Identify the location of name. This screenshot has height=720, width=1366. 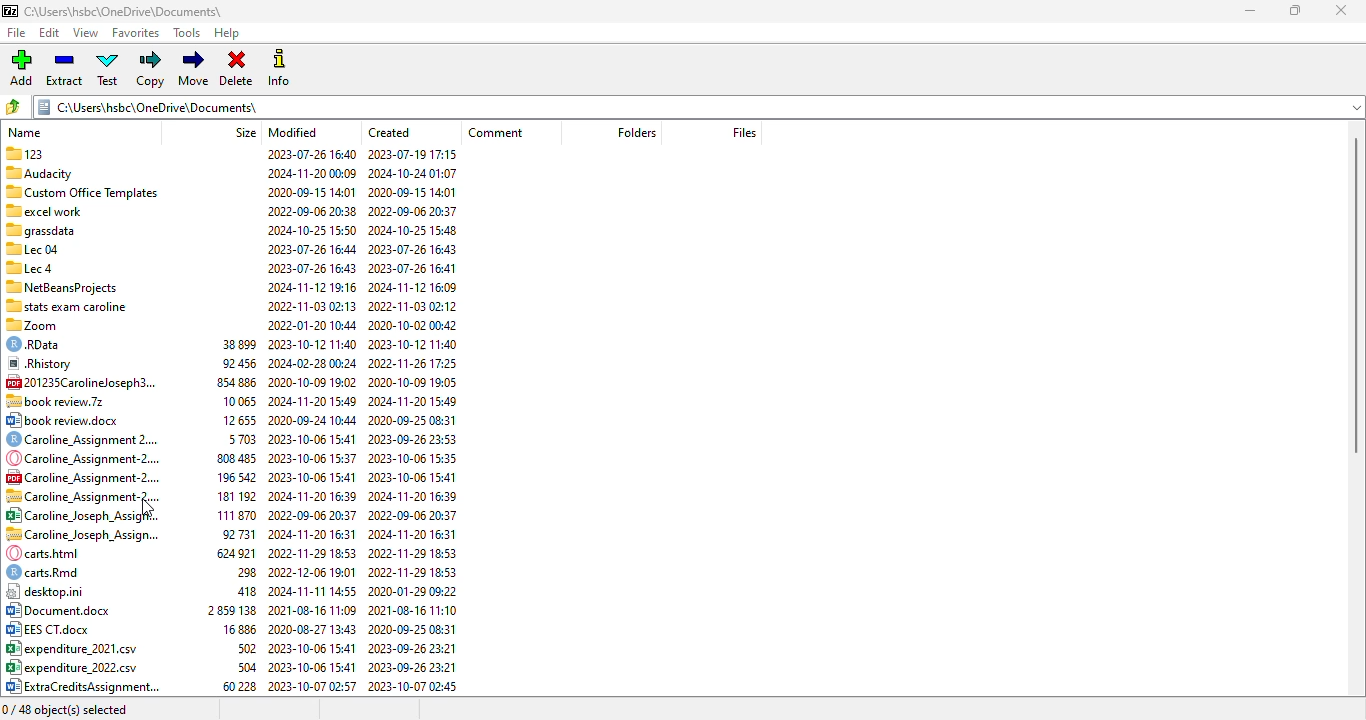
(30, 132).